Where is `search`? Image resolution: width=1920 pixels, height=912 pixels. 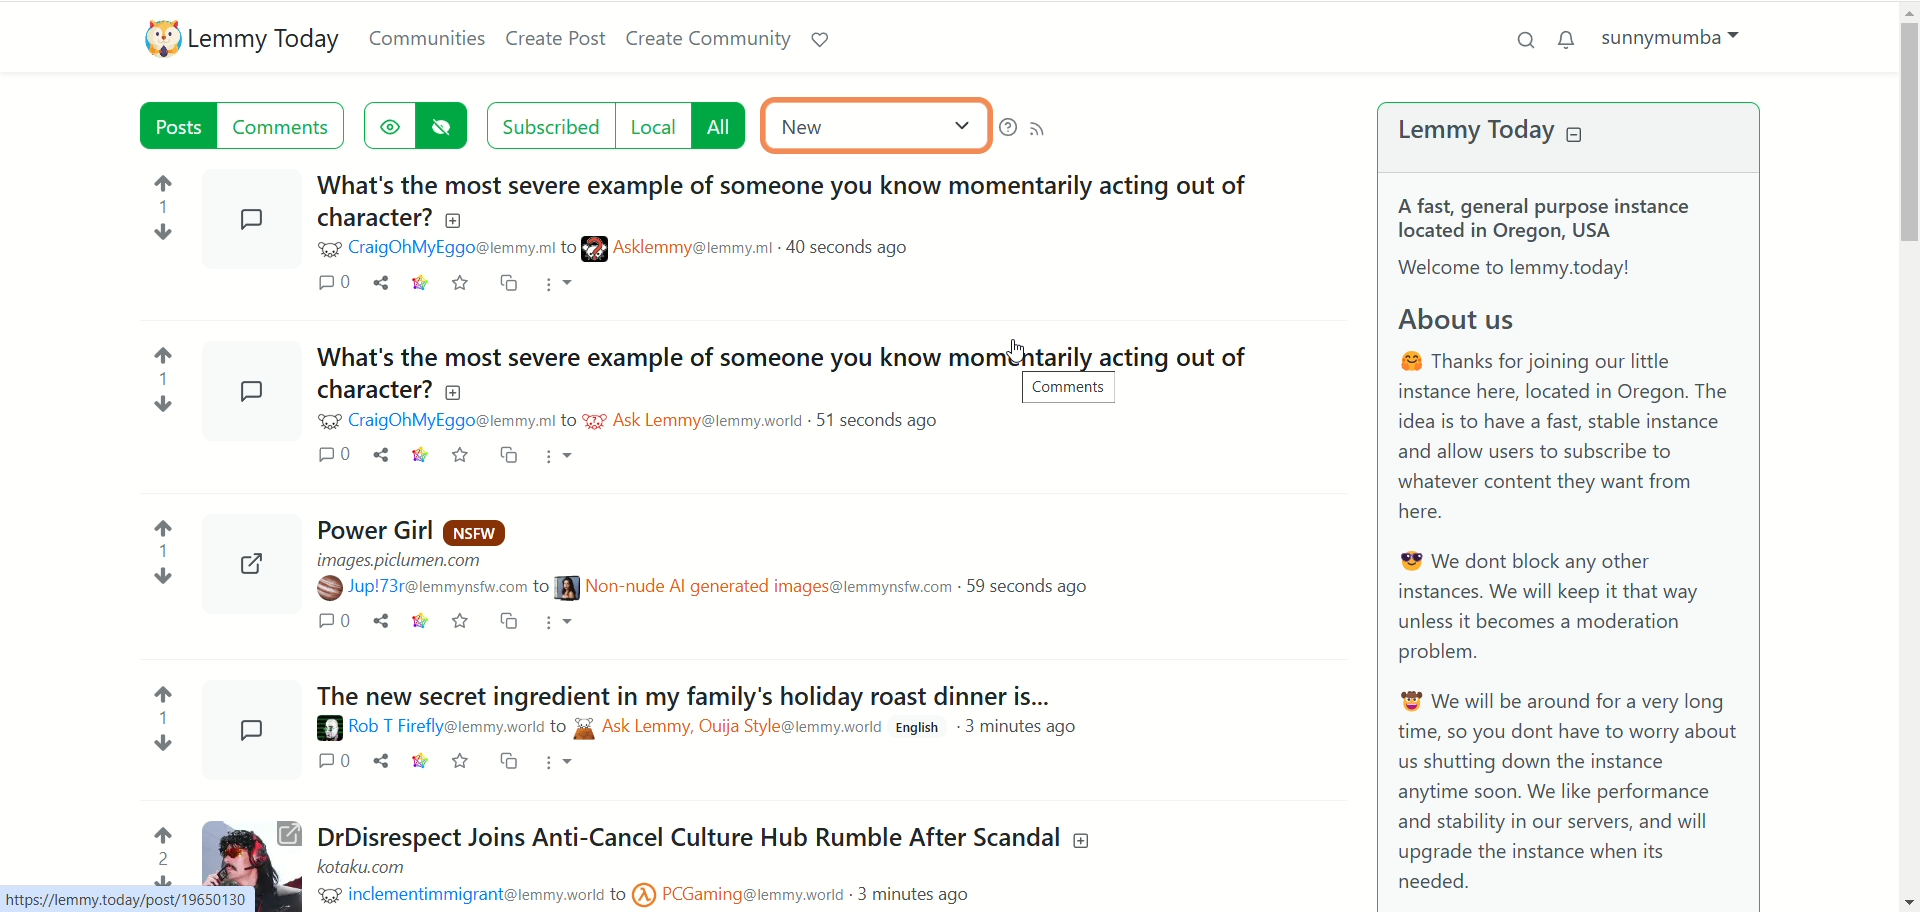
search is located at coordinates (1527, 38).